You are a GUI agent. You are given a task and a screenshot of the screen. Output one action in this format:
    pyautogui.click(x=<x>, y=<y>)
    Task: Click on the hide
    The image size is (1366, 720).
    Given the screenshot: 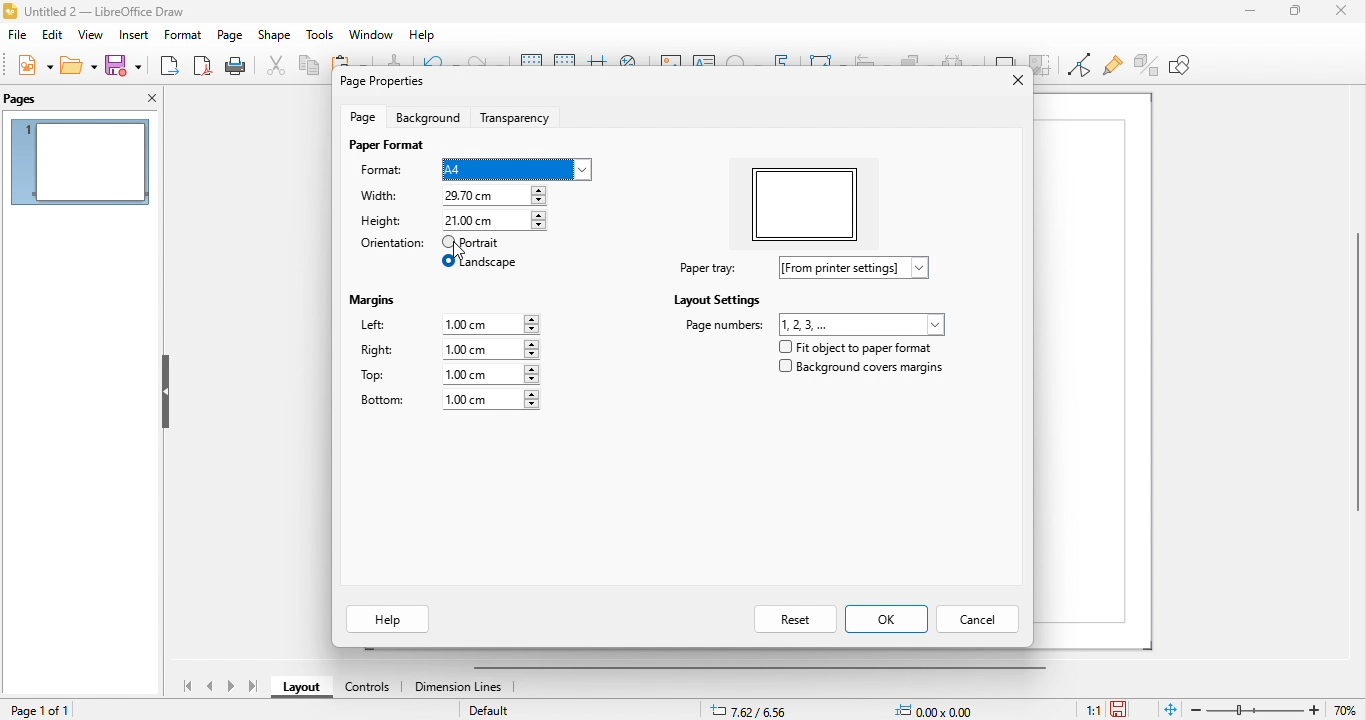 What is the action you would take?
    pyautogui.click(x=165, y=392)
    